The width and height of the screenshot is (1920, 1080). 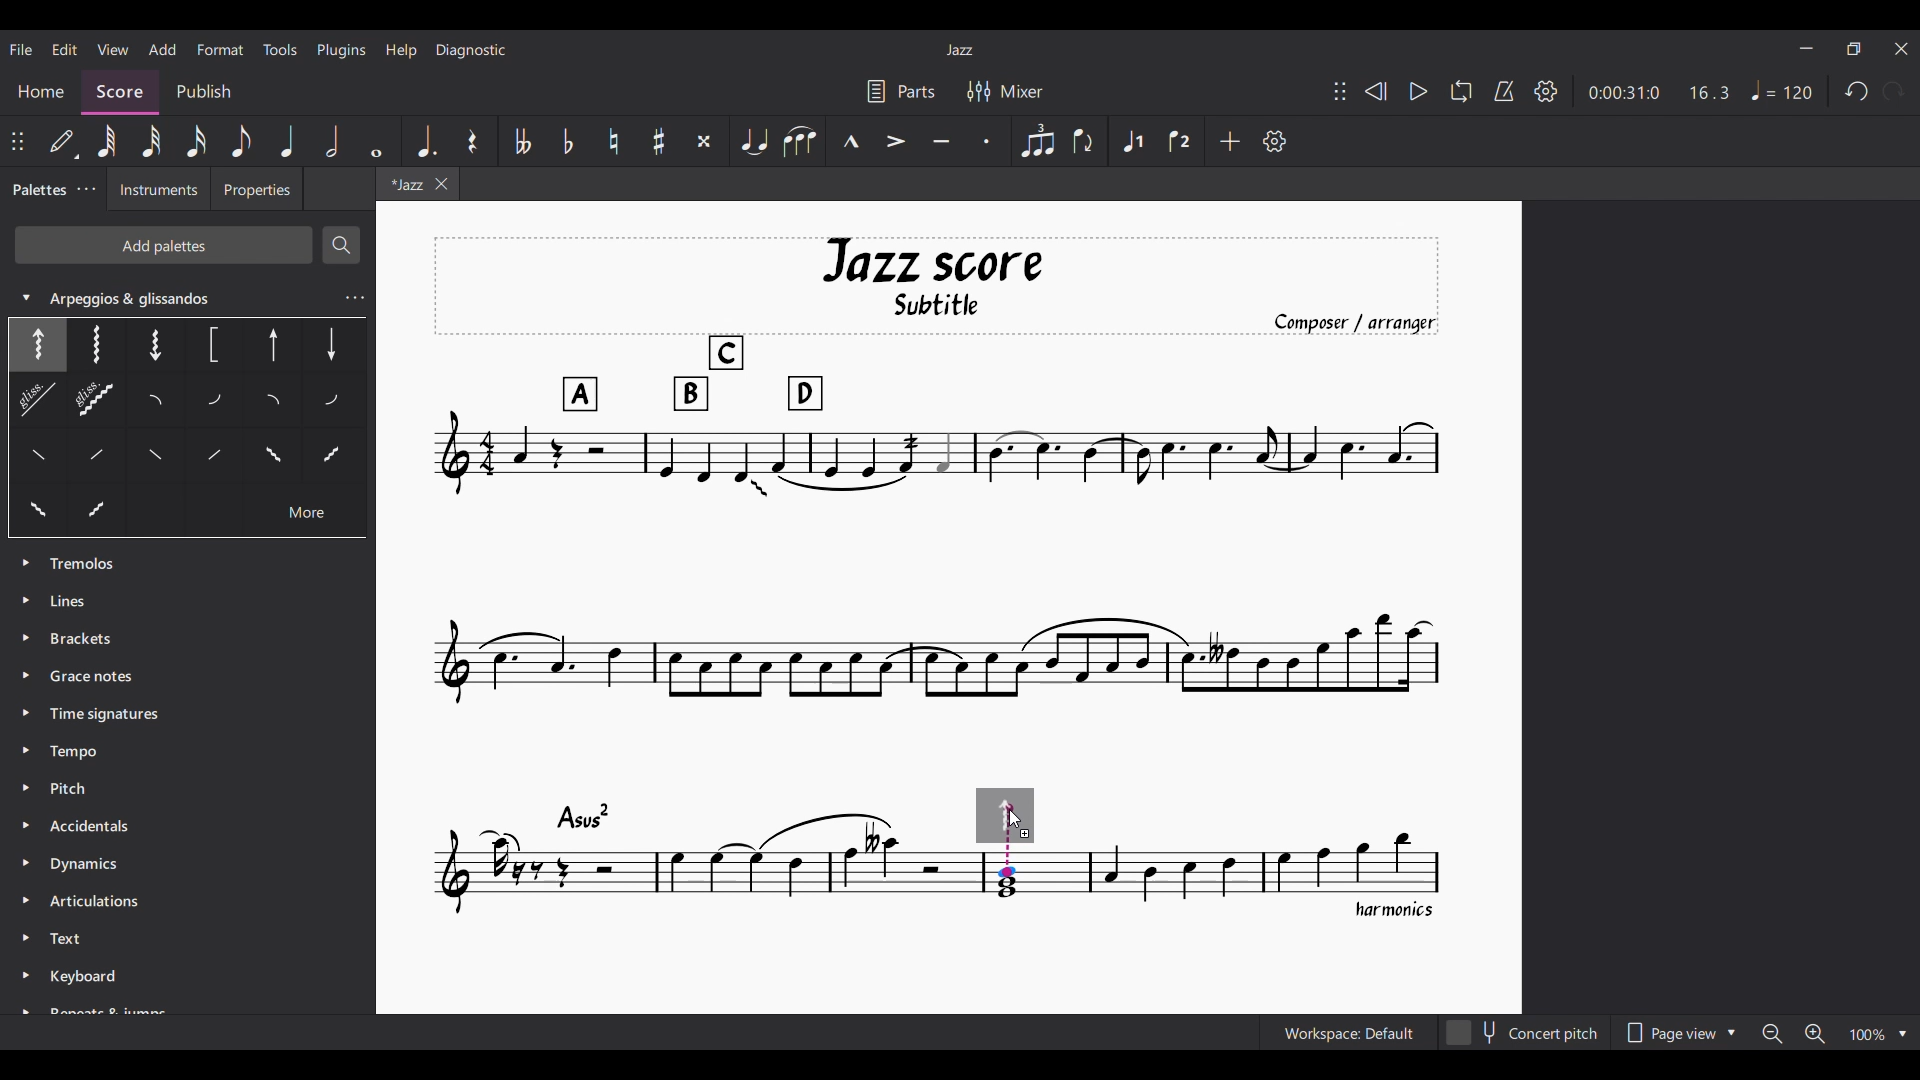 I want to click on Current tab, so click(x=403, y=184).